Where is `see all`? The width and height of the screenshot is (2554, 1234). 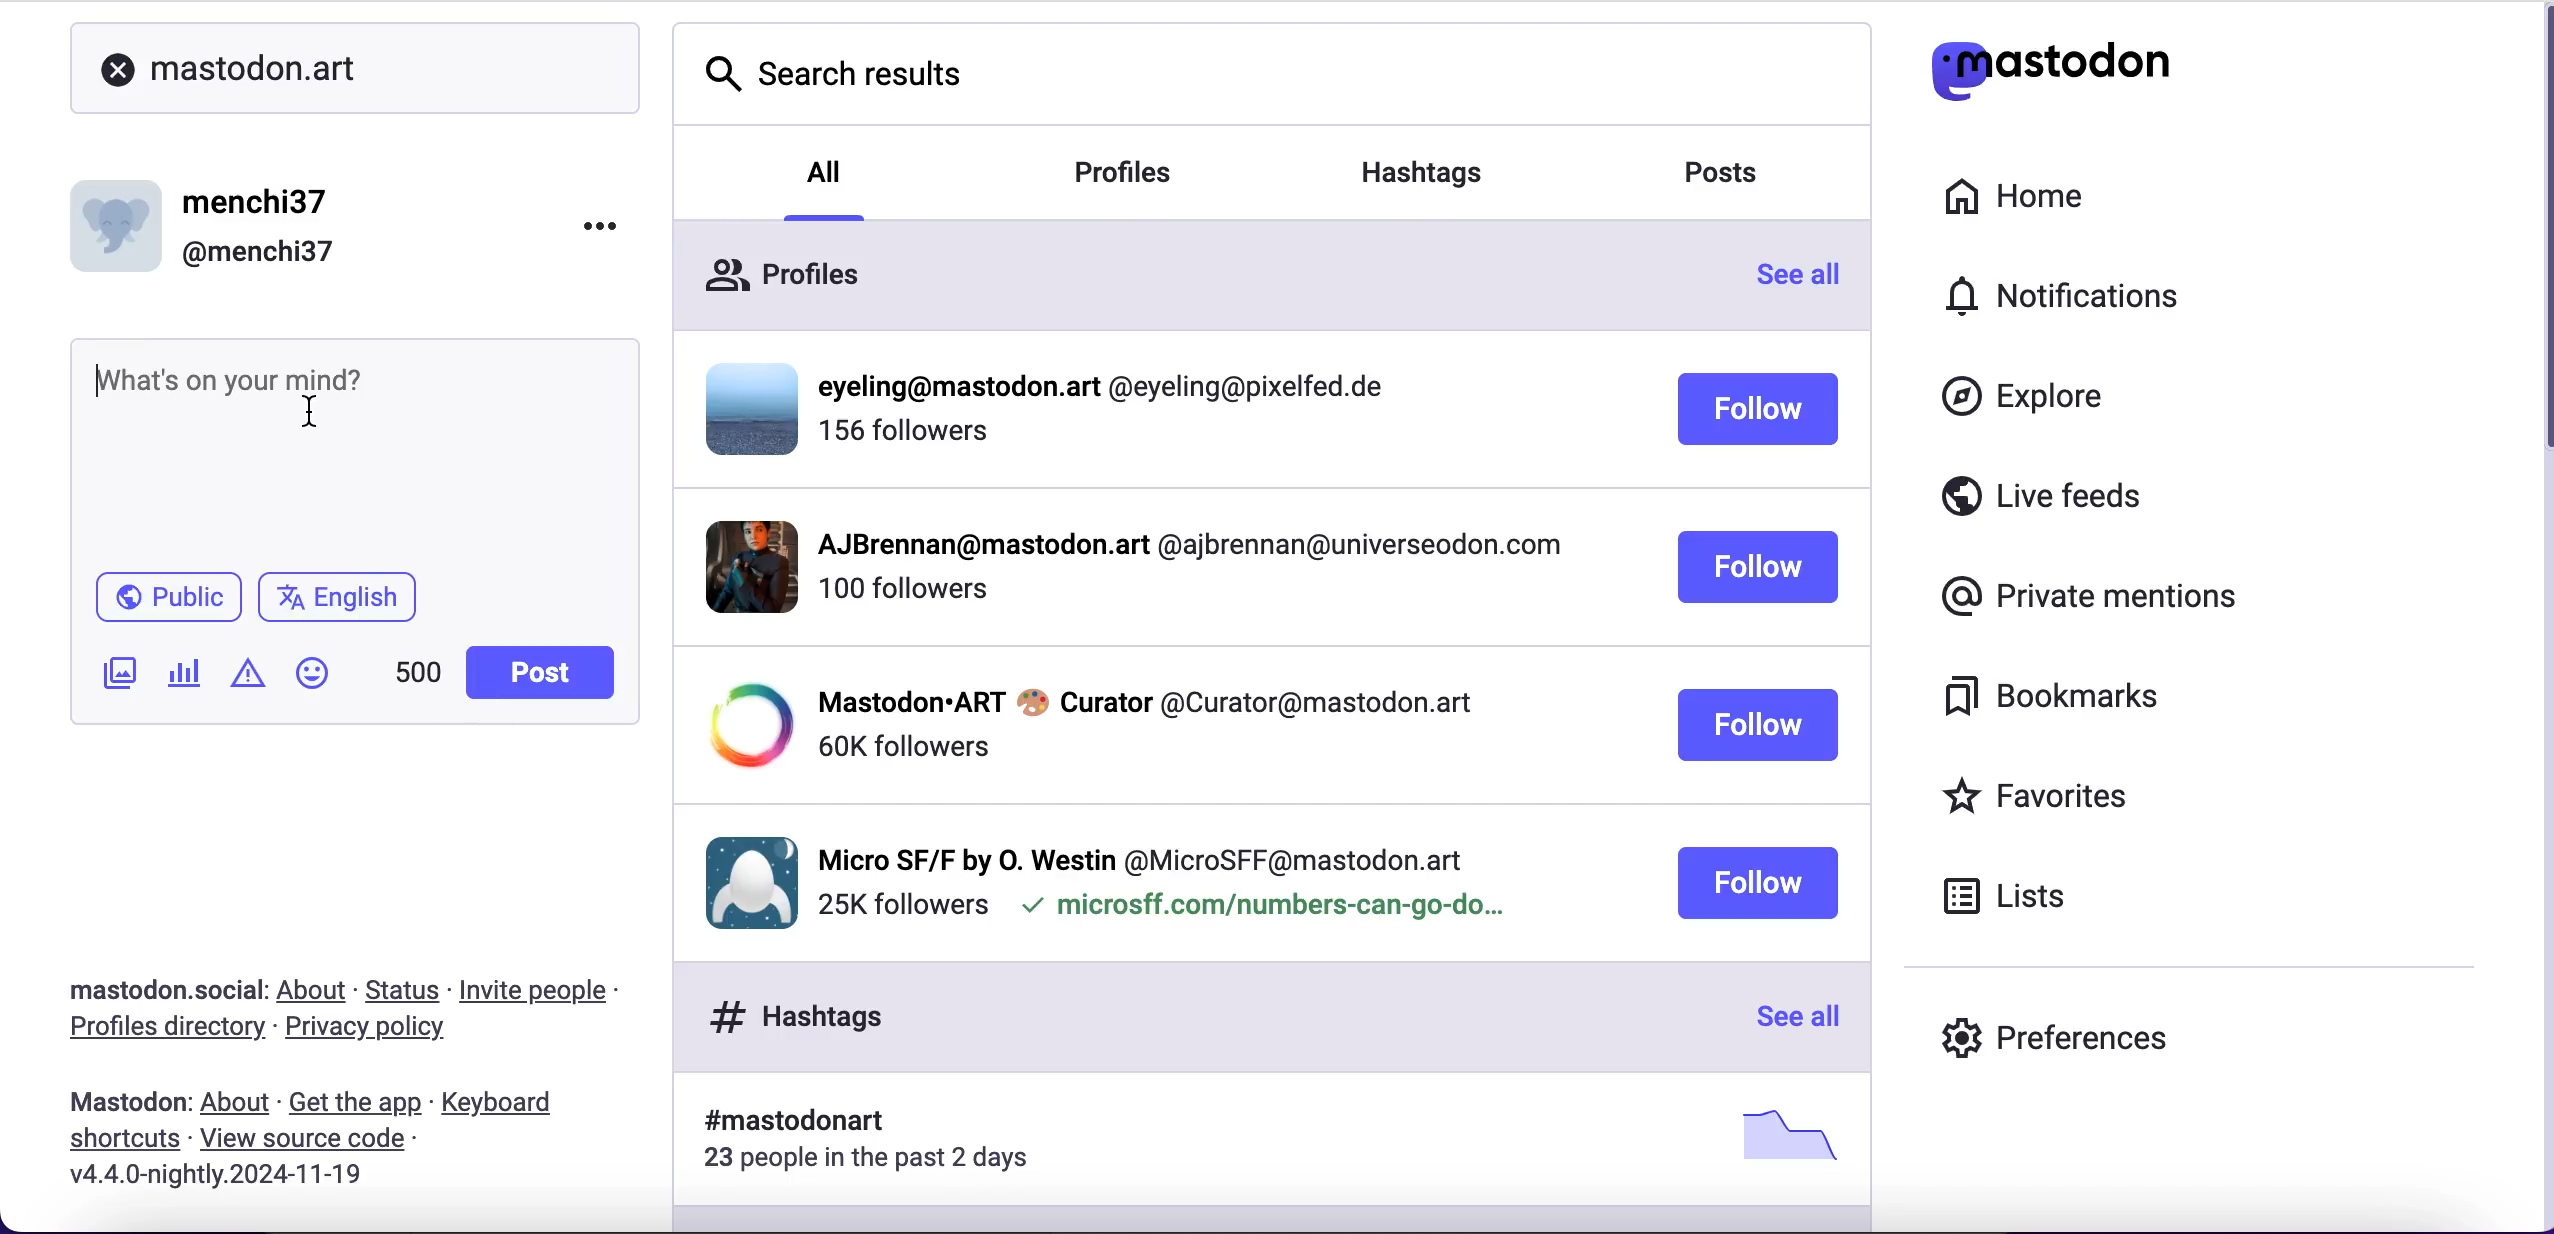
see all is located at coordinates (1789, 1014).